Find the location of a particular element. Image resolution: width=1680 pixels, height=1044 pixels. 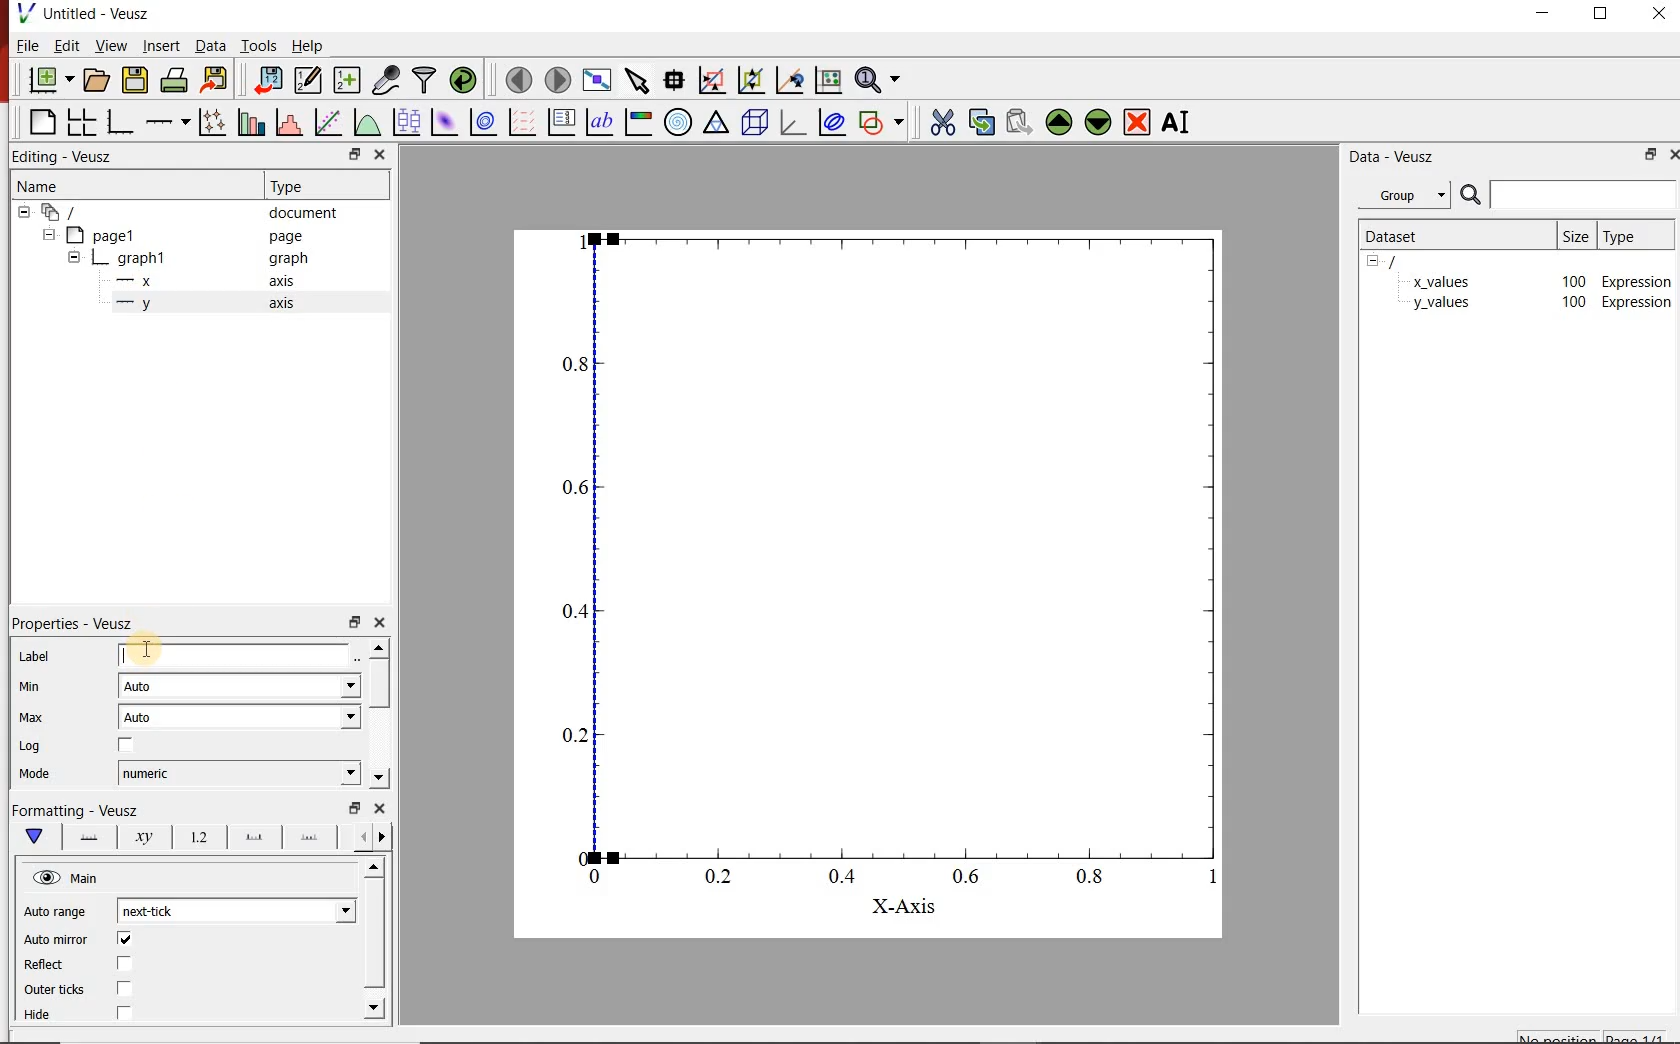

document is located at coordinates (301, 213).